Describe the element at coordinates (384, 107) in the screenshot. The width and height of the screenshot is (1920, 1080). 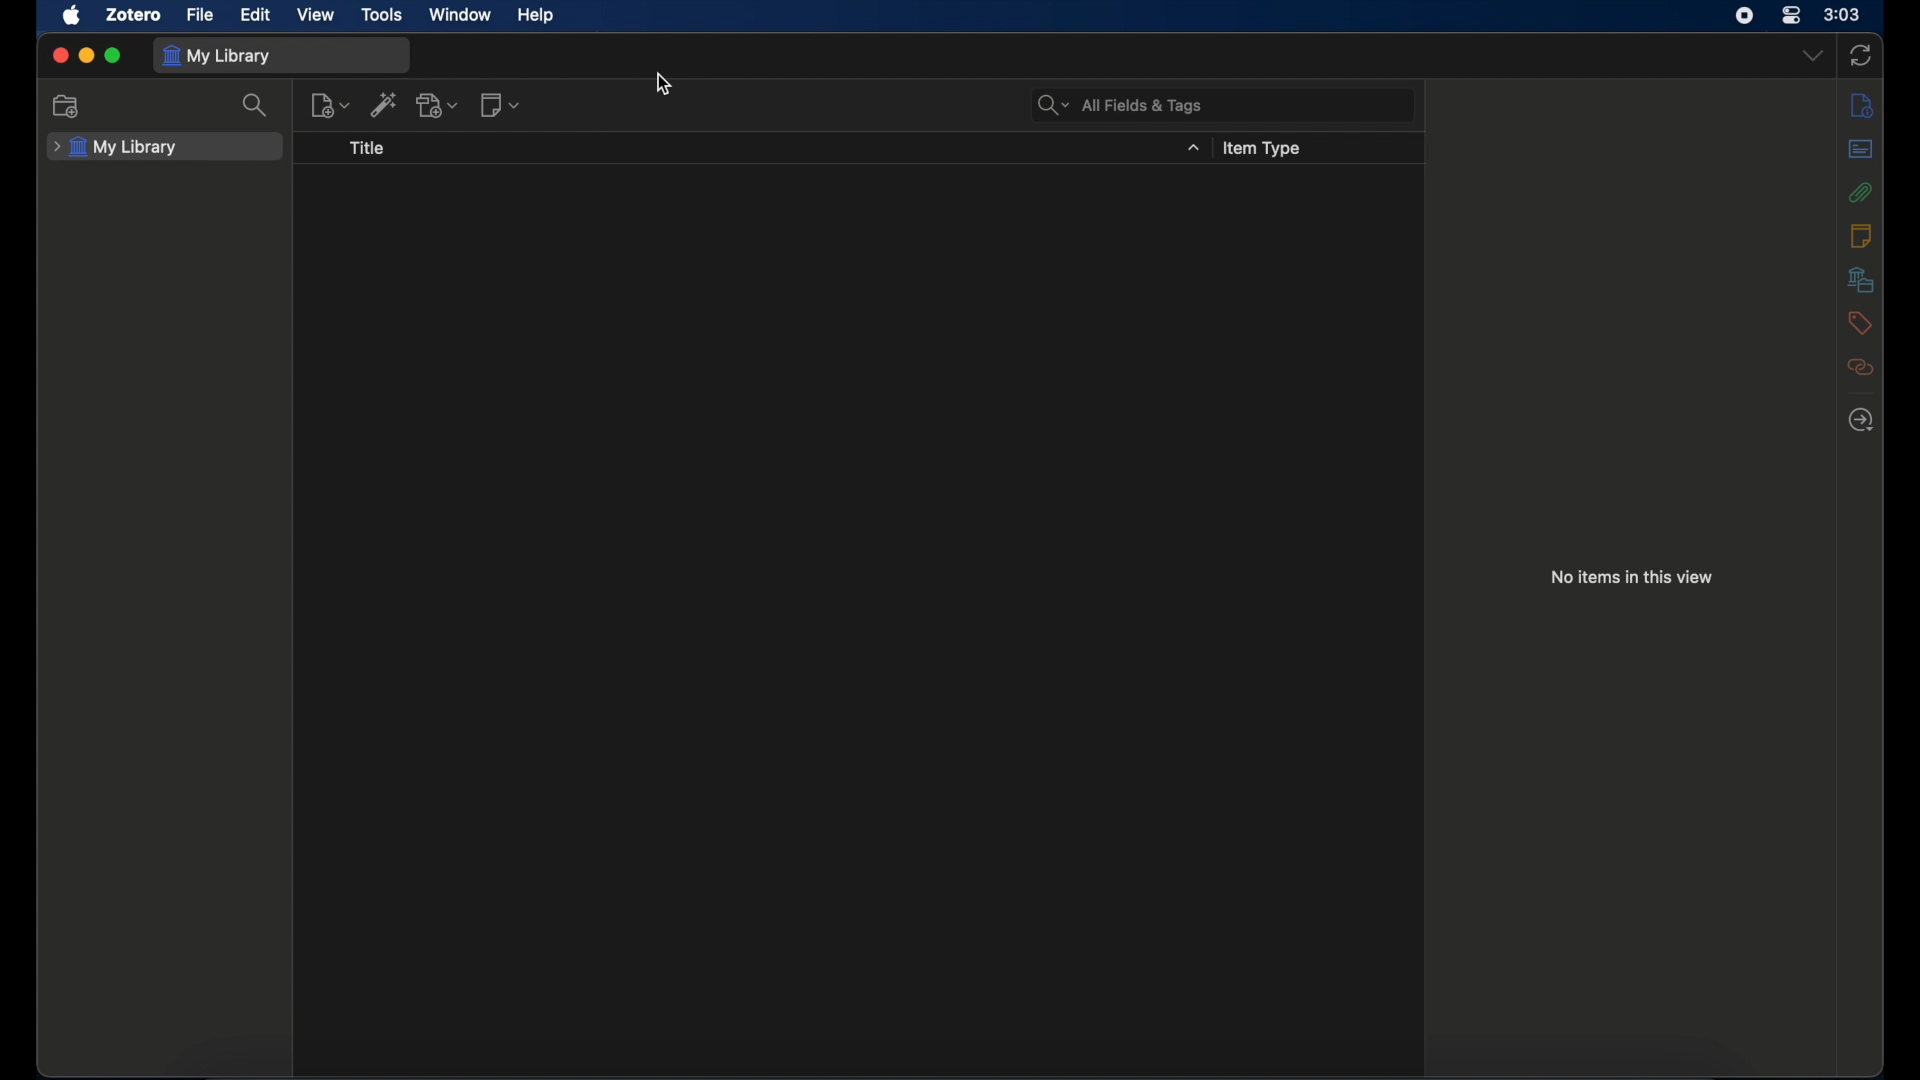
I see `add item by identifier` at that location.